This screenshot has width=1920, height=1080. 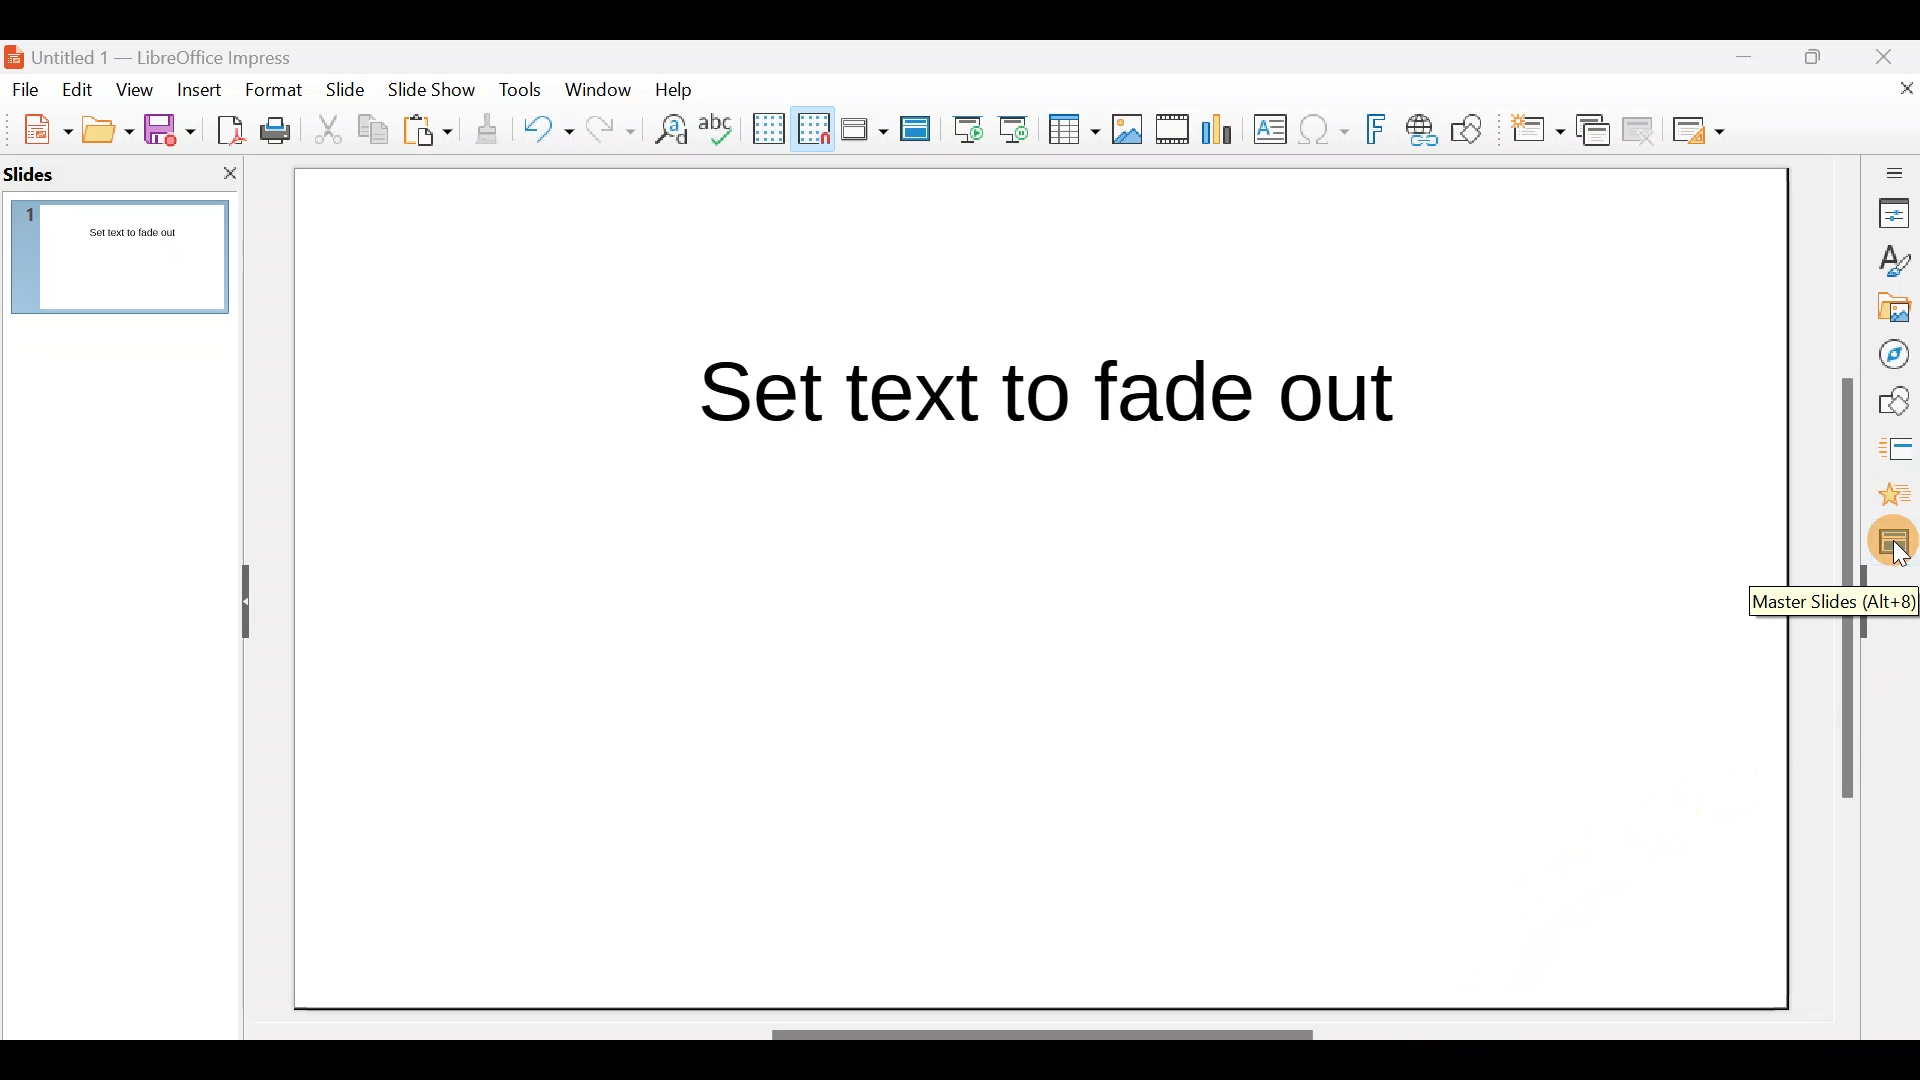 I want to click on Cut, so click(x=331, y=130).